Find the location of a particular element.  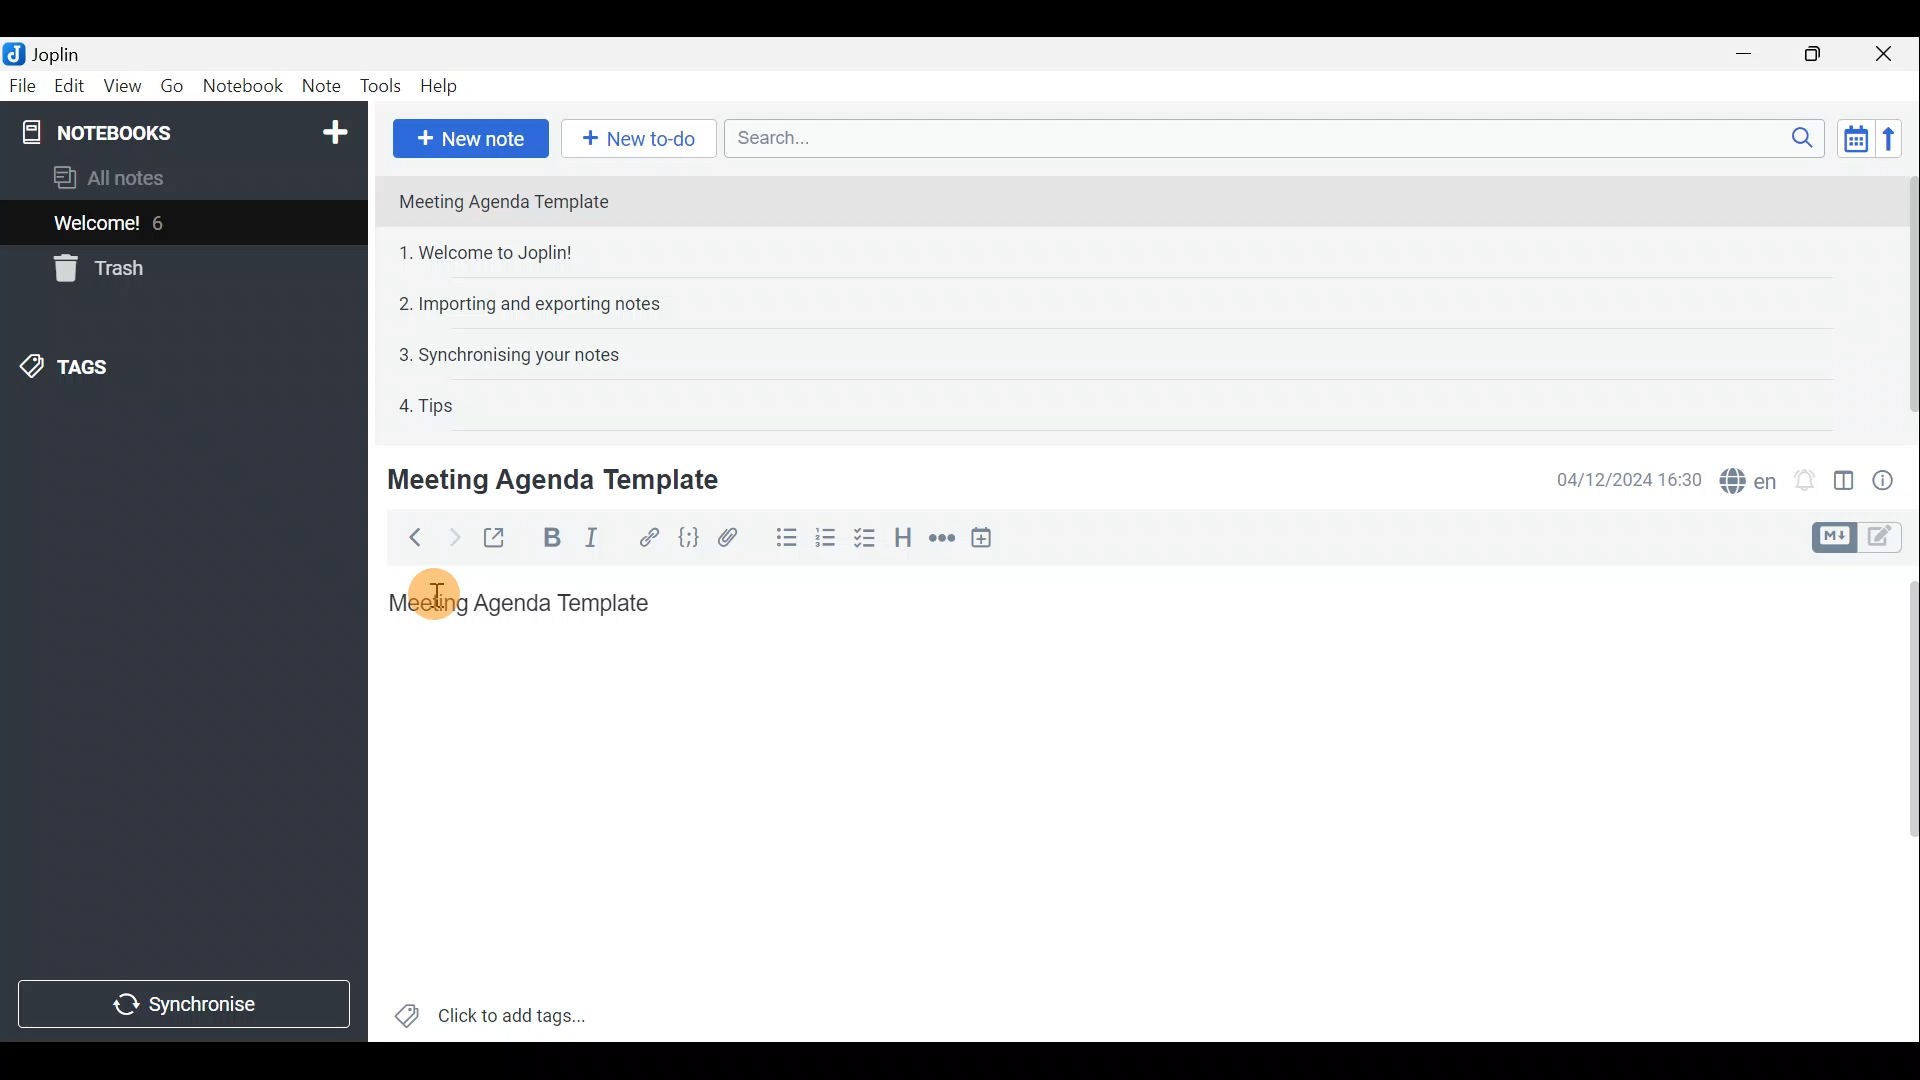

Back is located at coordinates (409, 541).